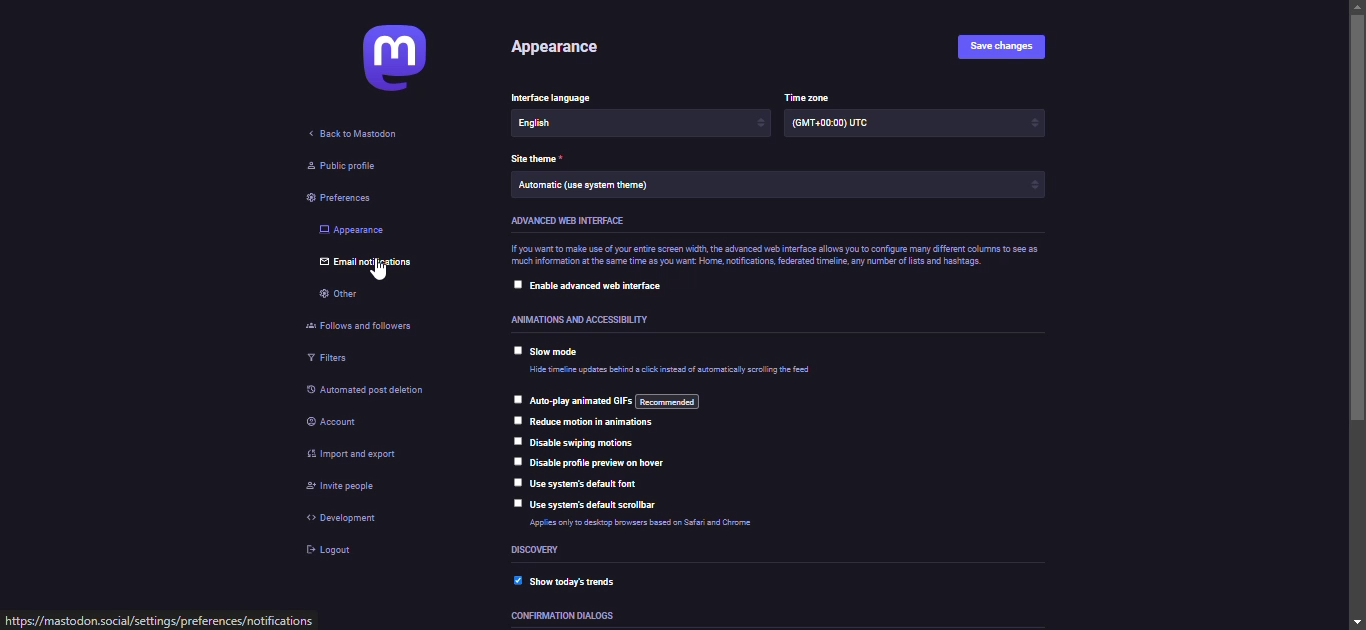 This screenshot has height=630, width=1366. What do you see at coordinates (623, 402) in the screenshot?
I see `autoplay animated gif's` at bounding box center [623, 402].